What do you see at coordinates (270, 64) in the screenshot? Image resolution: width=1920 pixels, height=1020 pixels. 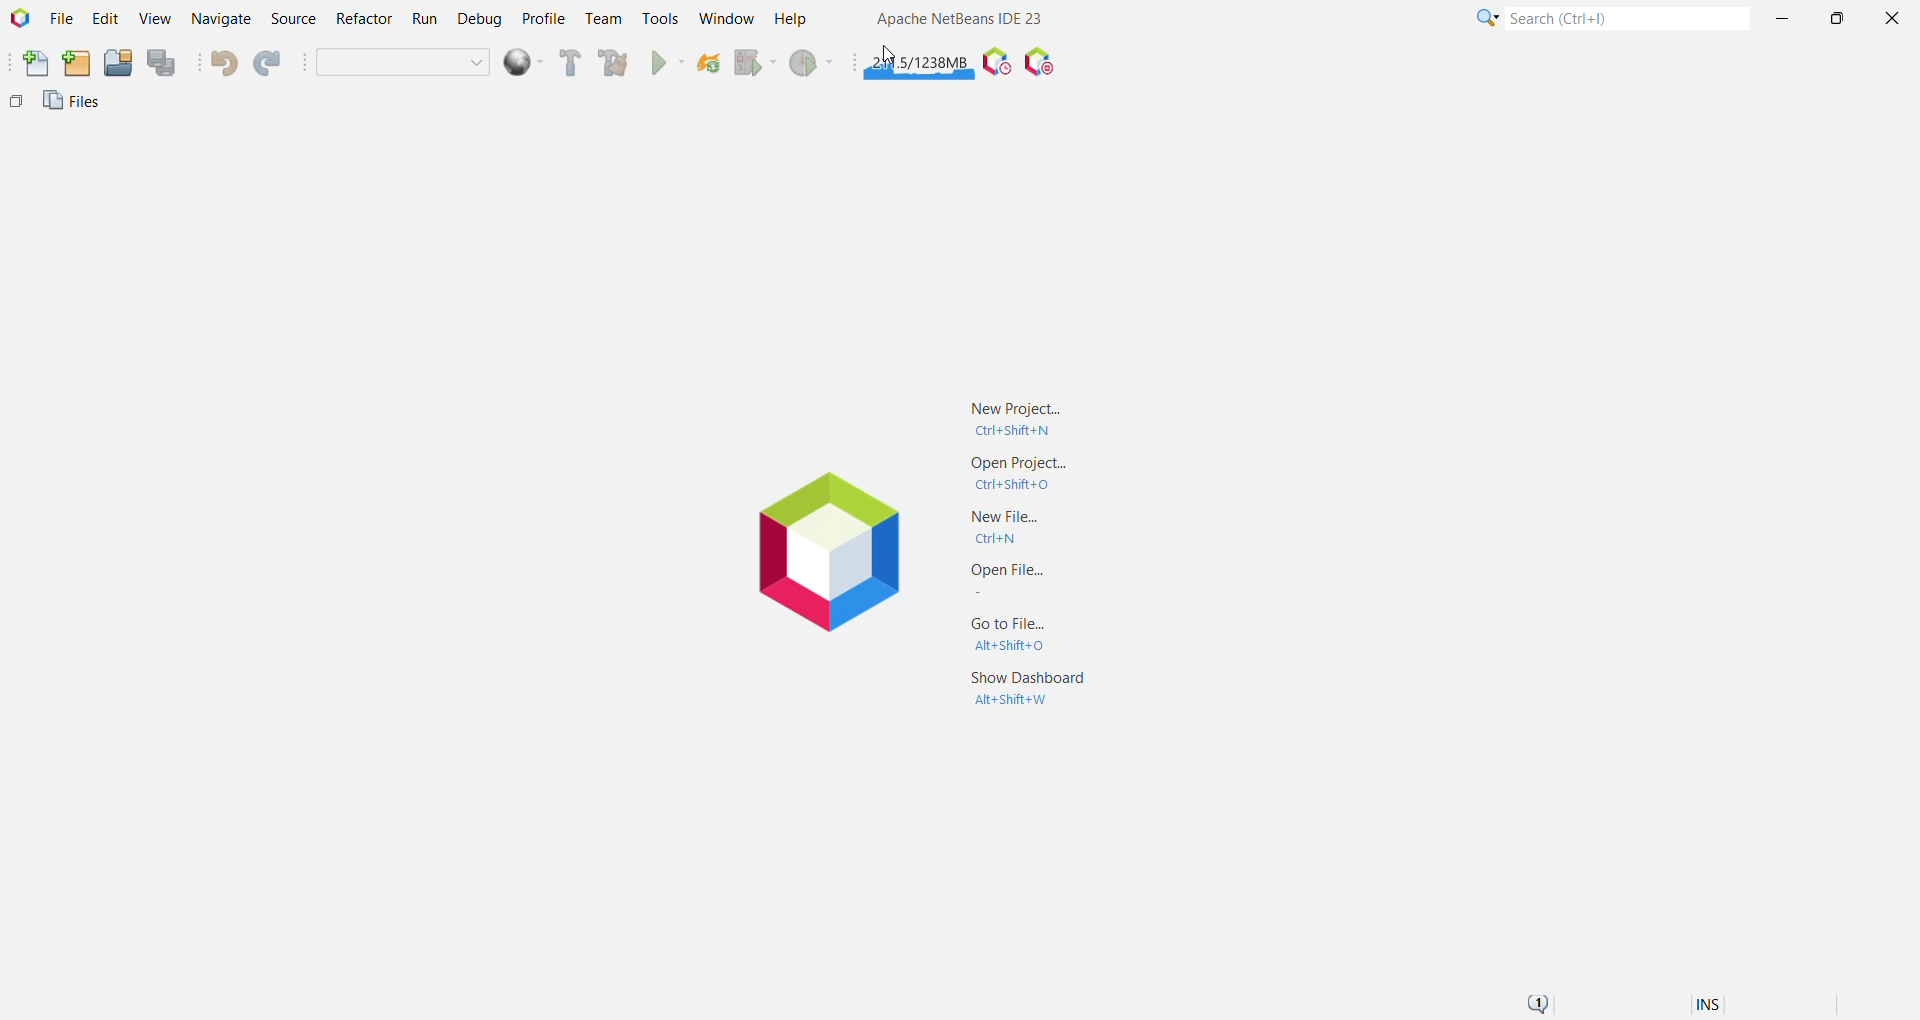 I see `Redo` at bounding box center [270, 64].